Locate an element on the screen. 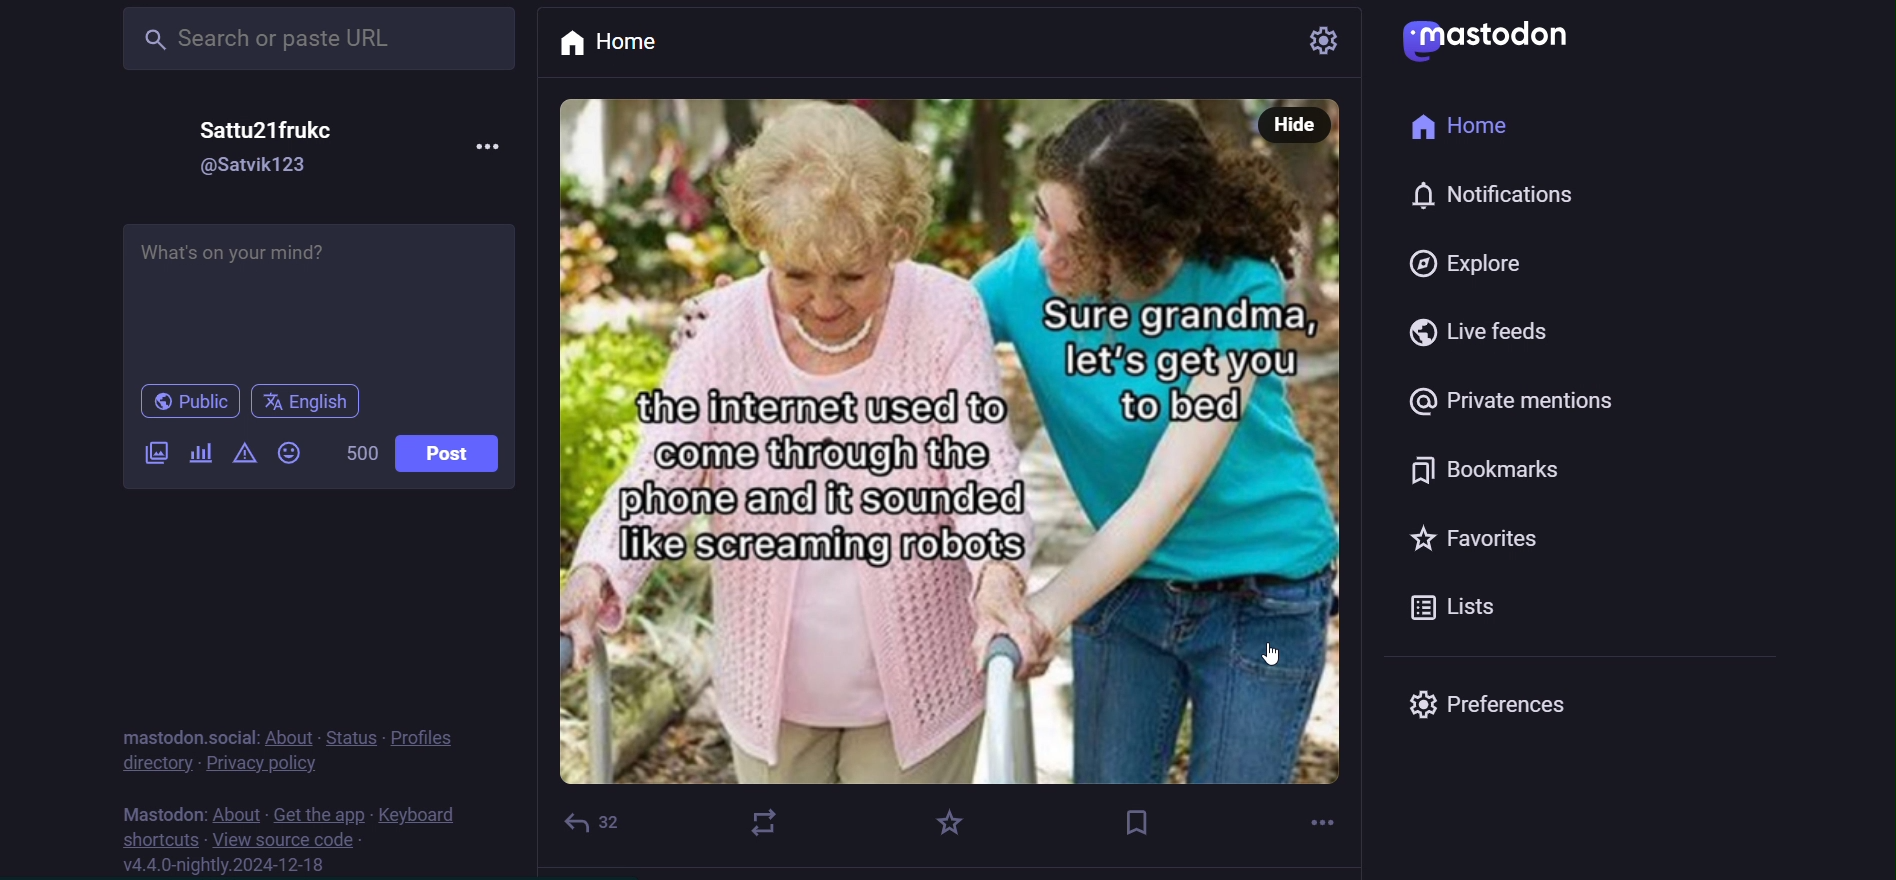  list is located at coordinates (1462, 607).